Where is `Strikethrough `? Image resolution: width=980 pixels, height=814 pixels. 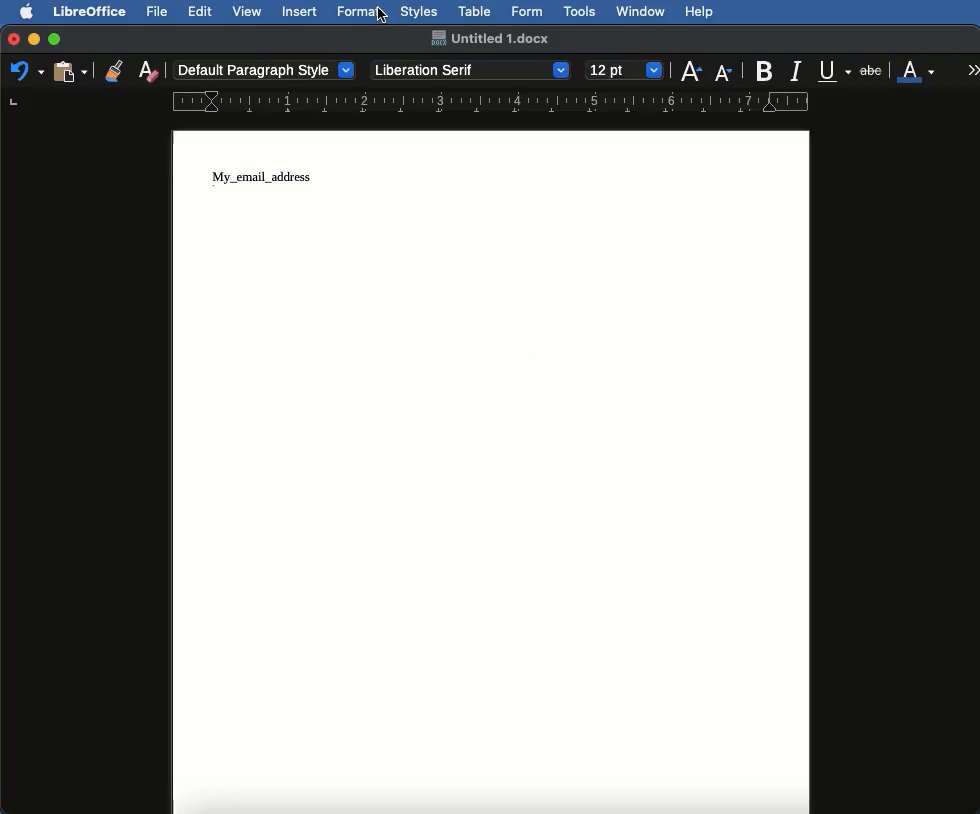 Strikethrough  is located at coordinates (873, 69).